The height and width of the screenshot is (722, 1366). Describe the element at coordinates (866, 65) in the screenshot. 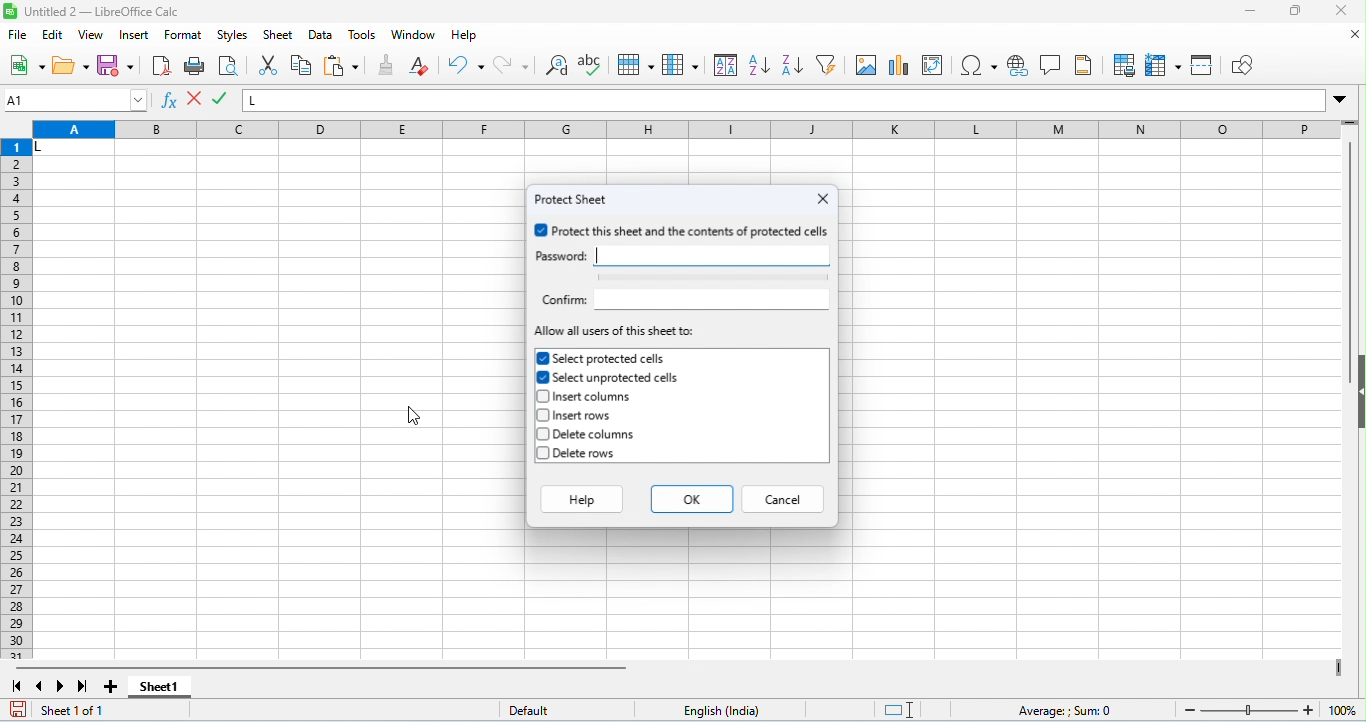

I see `insert image` at that location.